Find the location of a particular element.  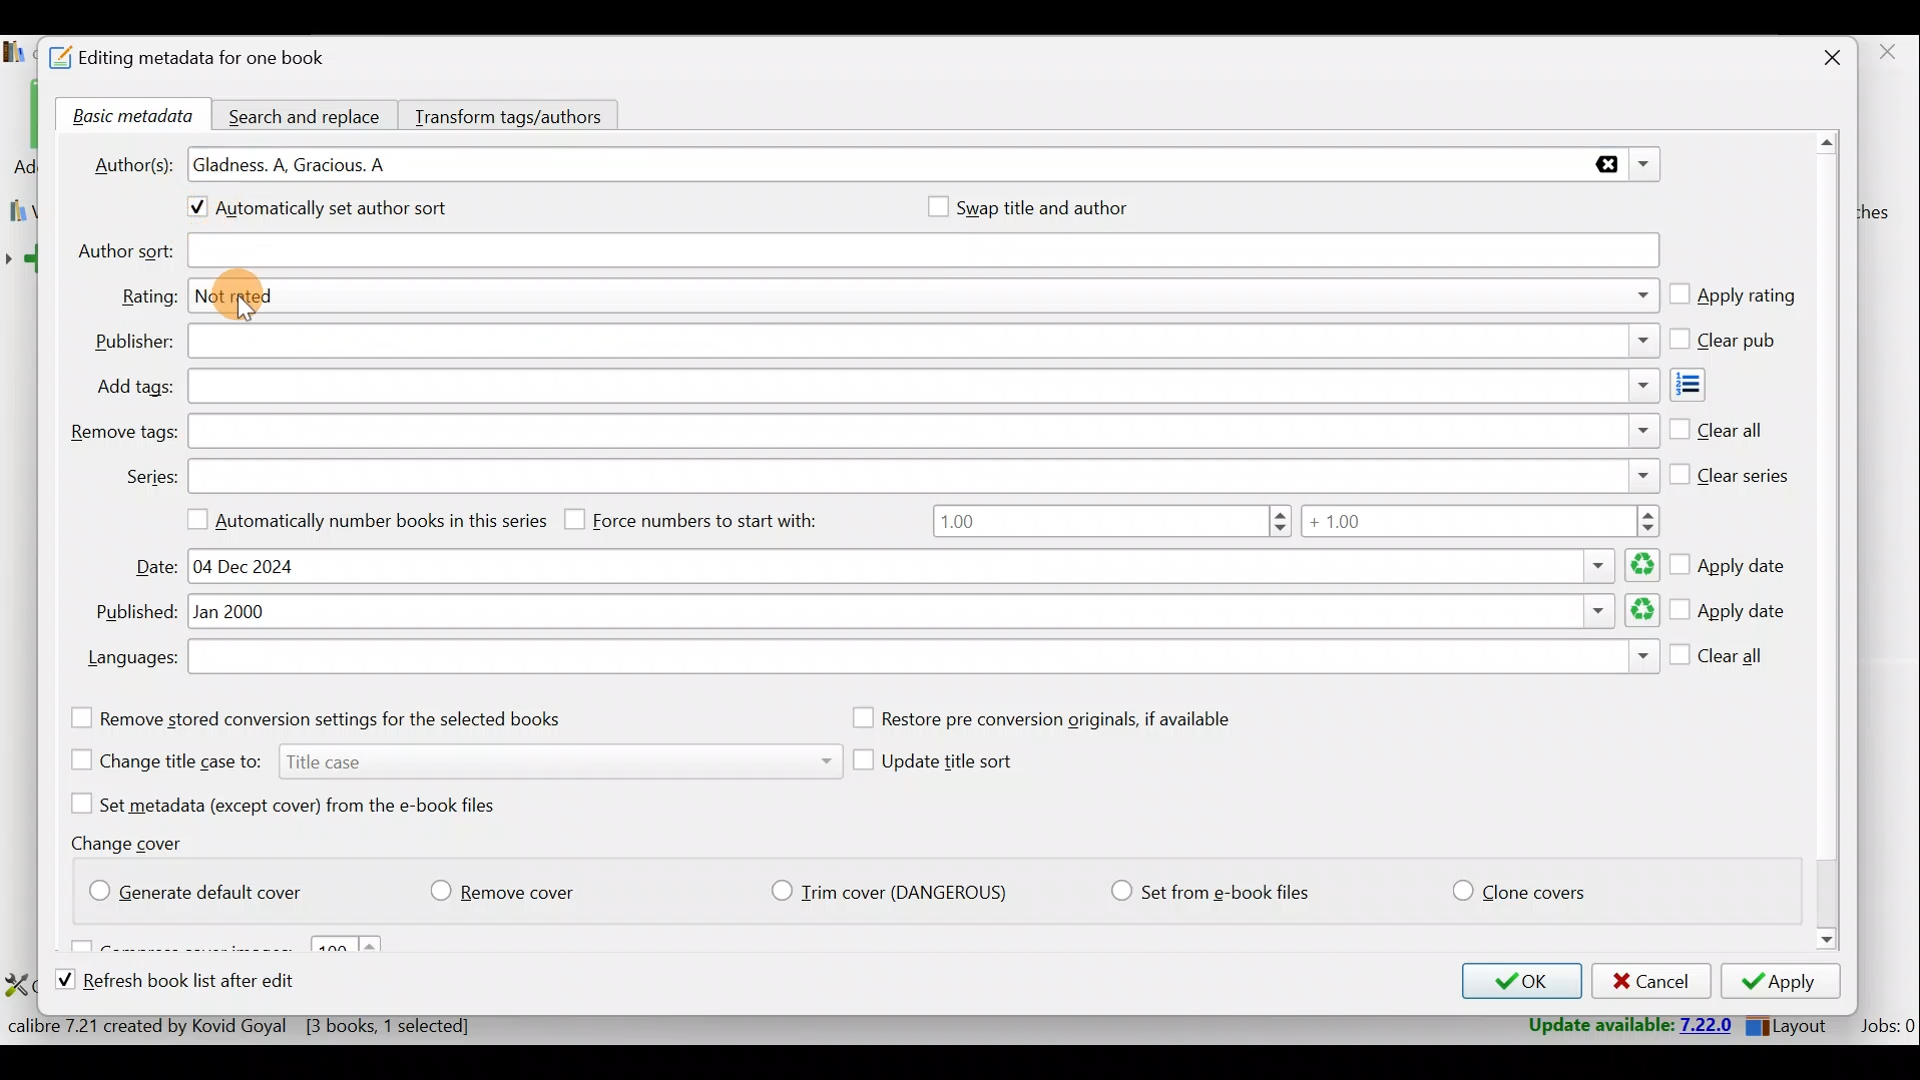

OK is located at coordinates (1516, 981).